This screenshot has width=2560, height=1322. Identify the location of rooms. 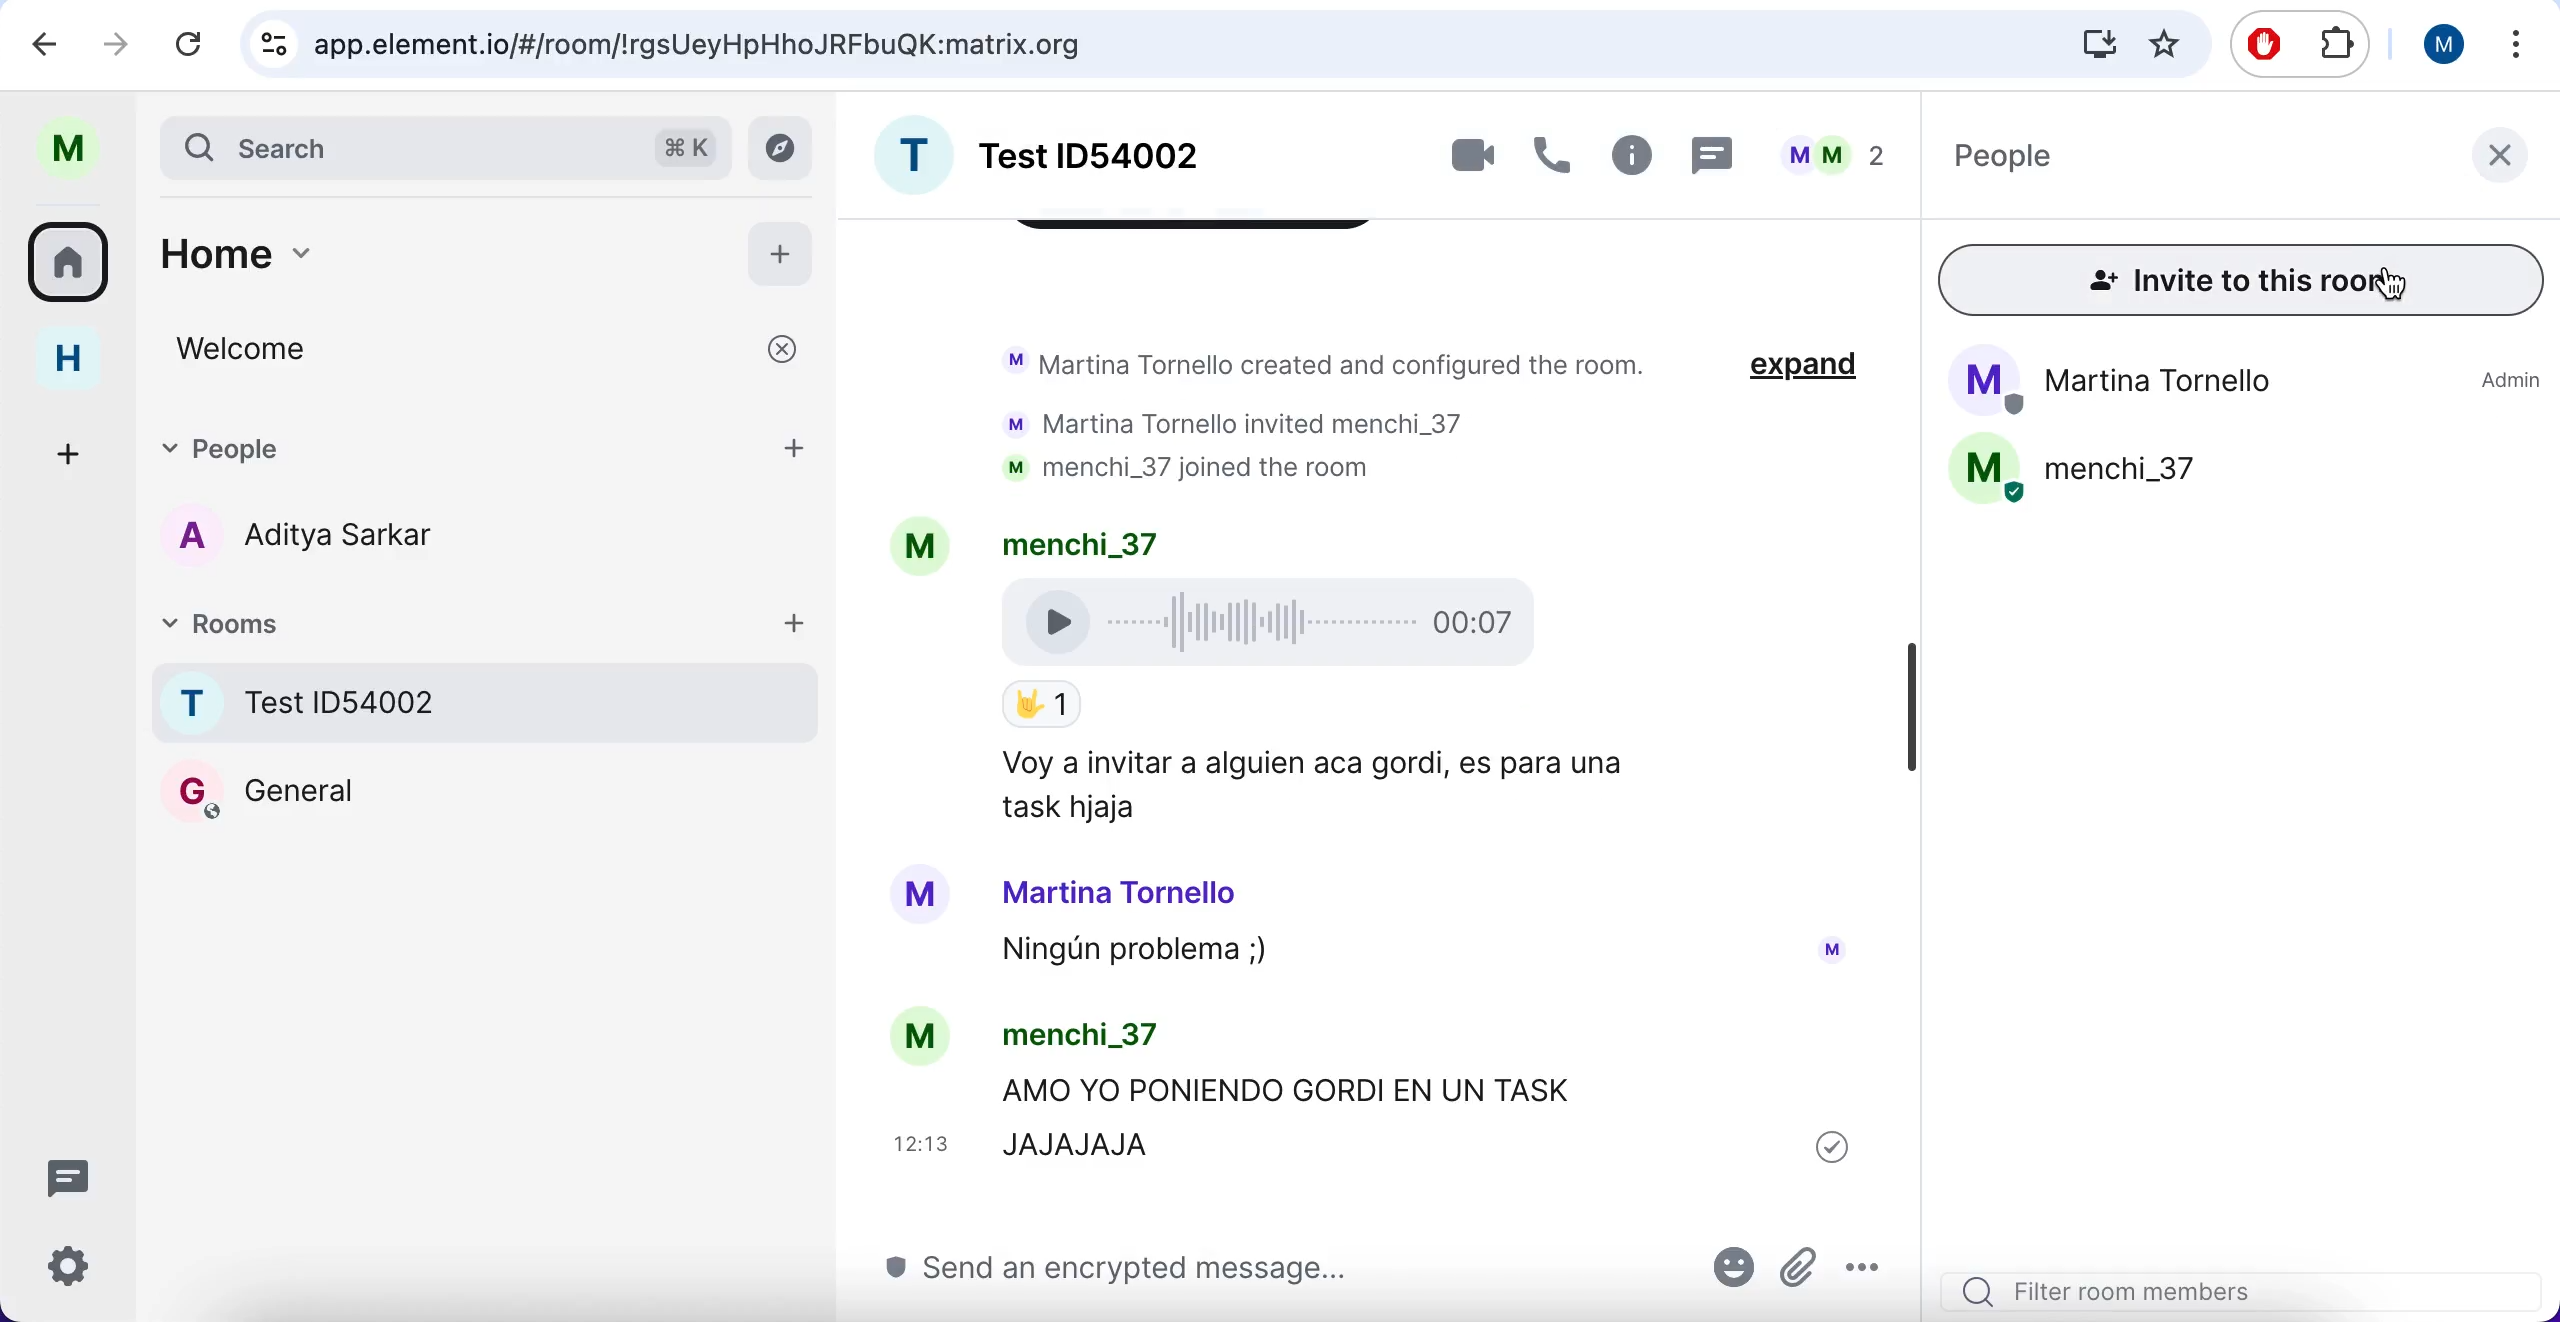
(483, 861).